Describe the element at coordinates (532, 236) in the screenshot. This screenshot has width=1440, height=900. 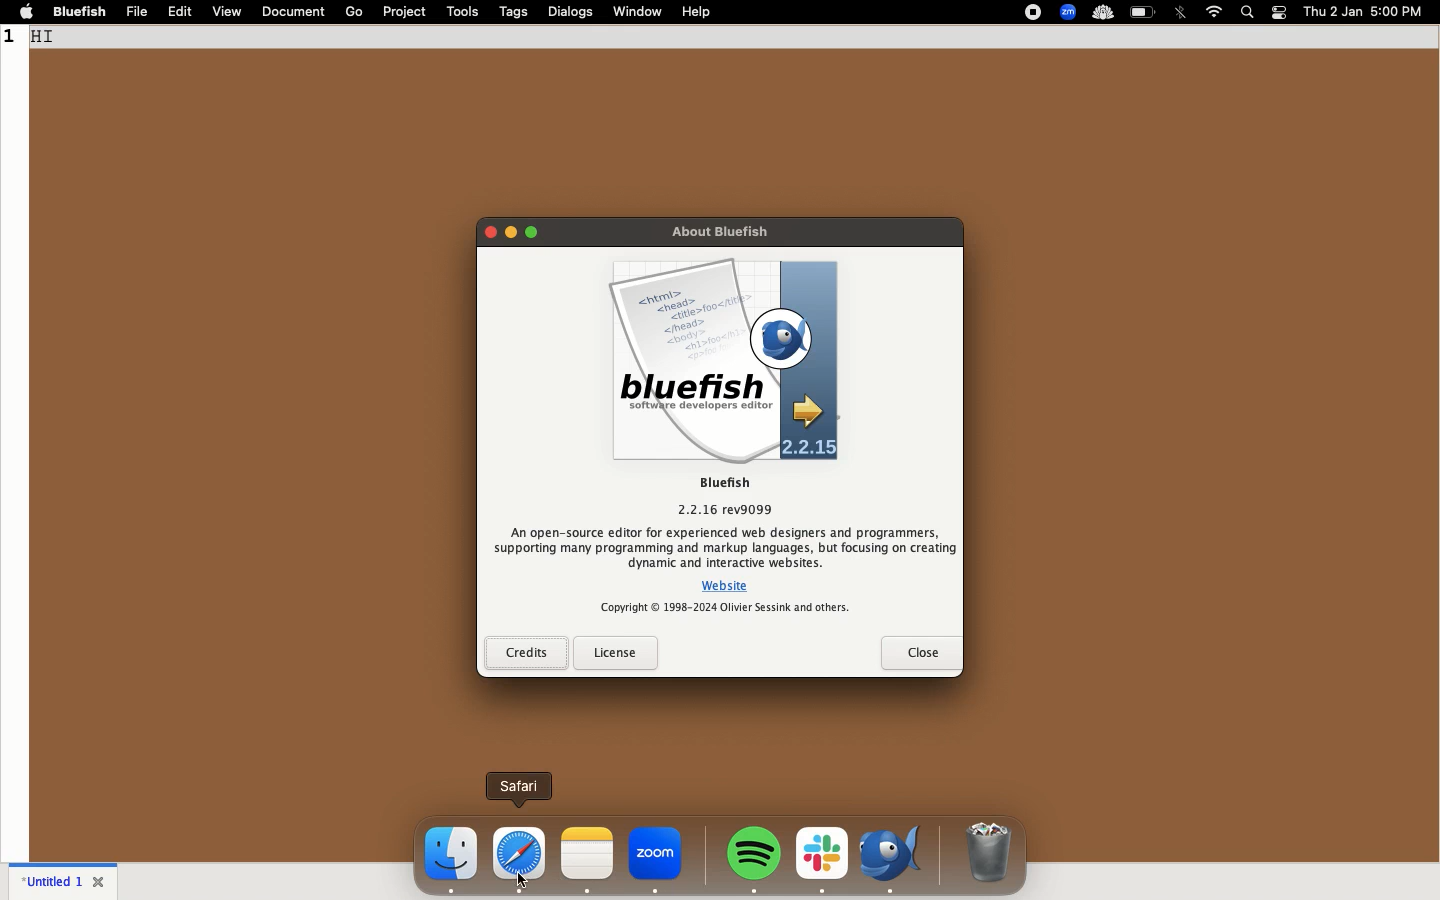
I see `maximize` at that location.